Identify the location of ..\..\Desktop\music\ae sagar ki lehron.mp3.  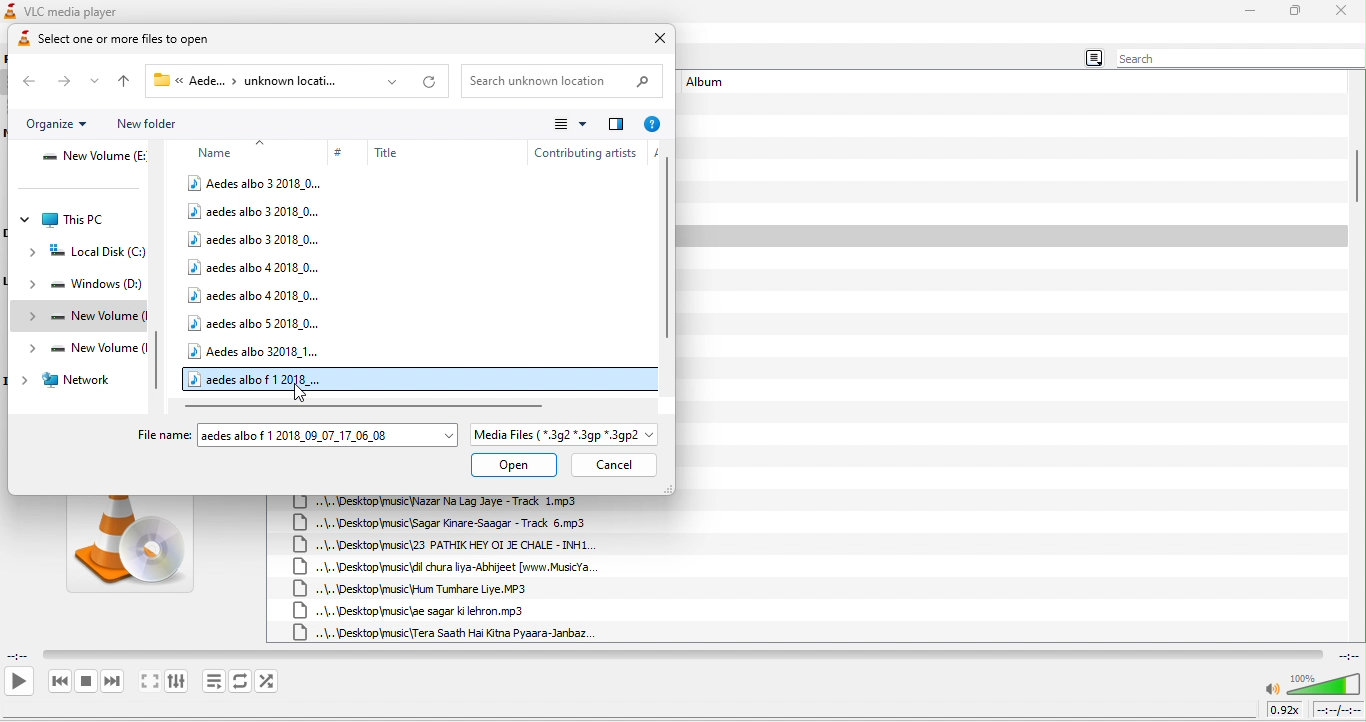
(418, 611).